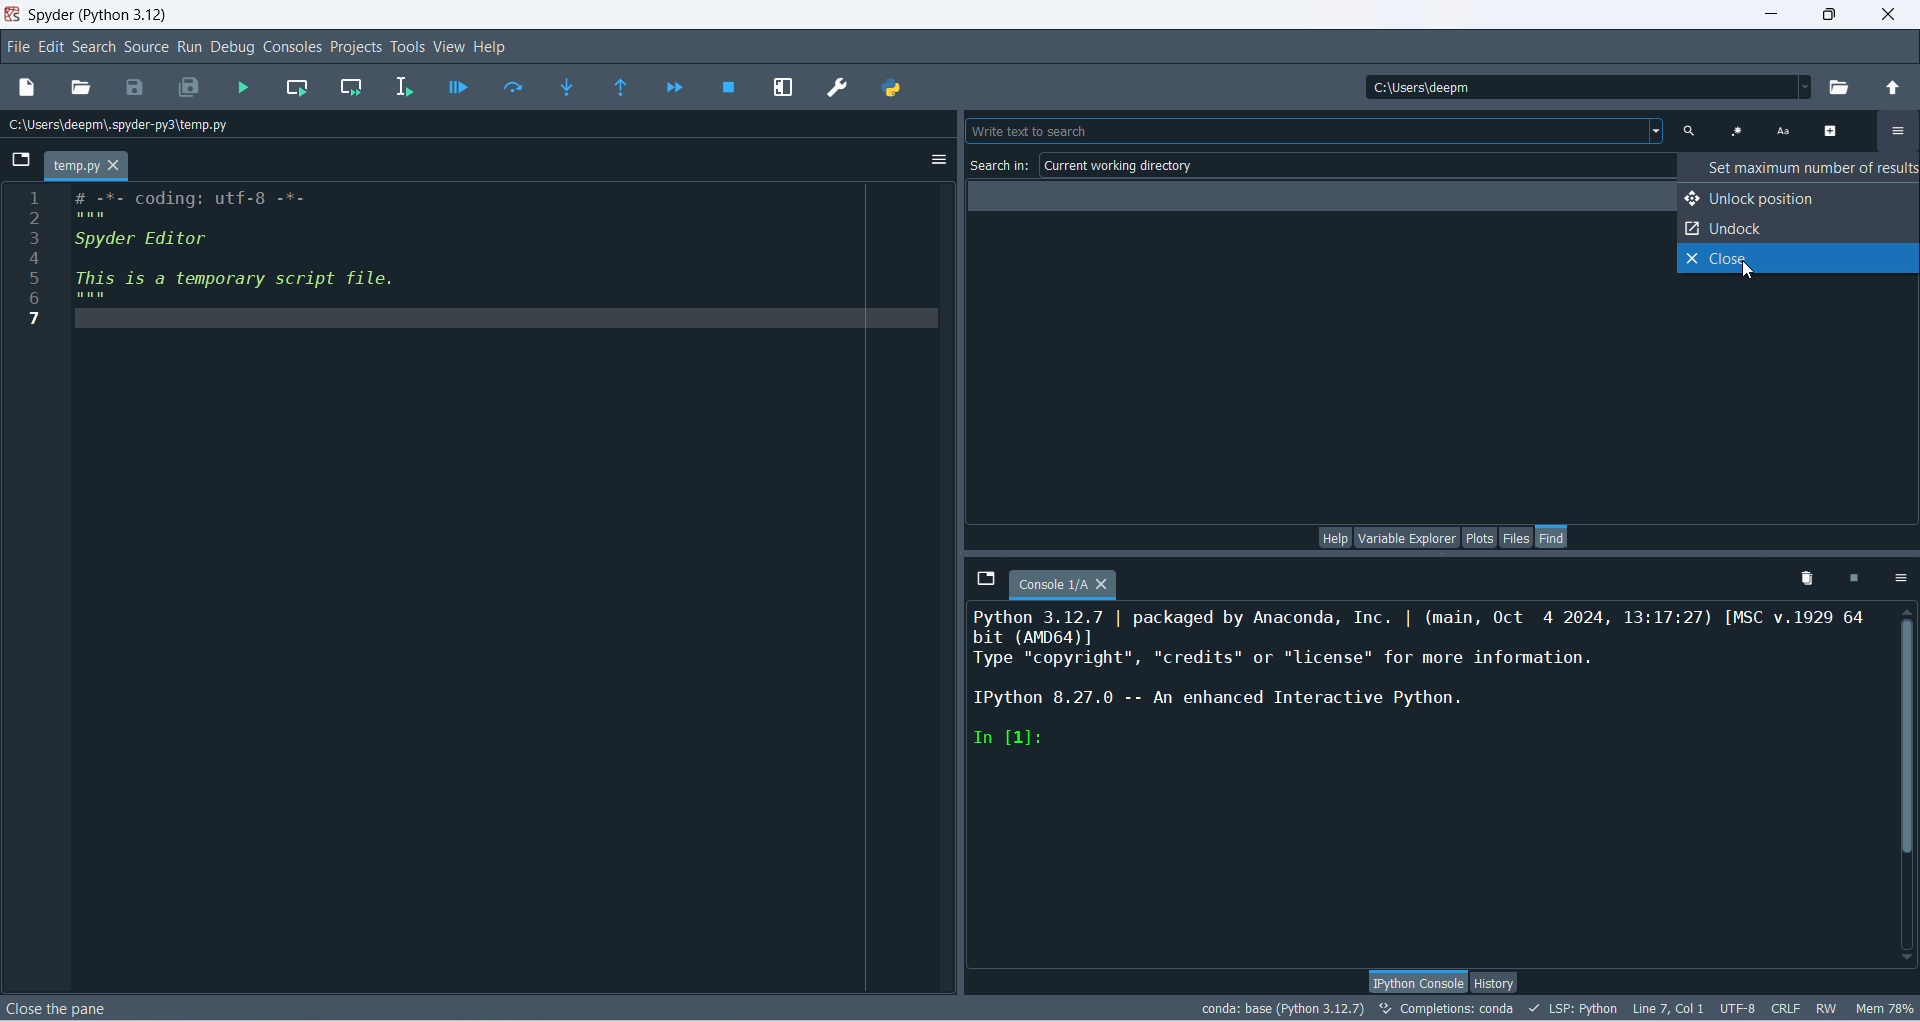  What do you see at coordinates (1553, 536) in the screenshot?
I see `find` at bounding box center [1553, 536].